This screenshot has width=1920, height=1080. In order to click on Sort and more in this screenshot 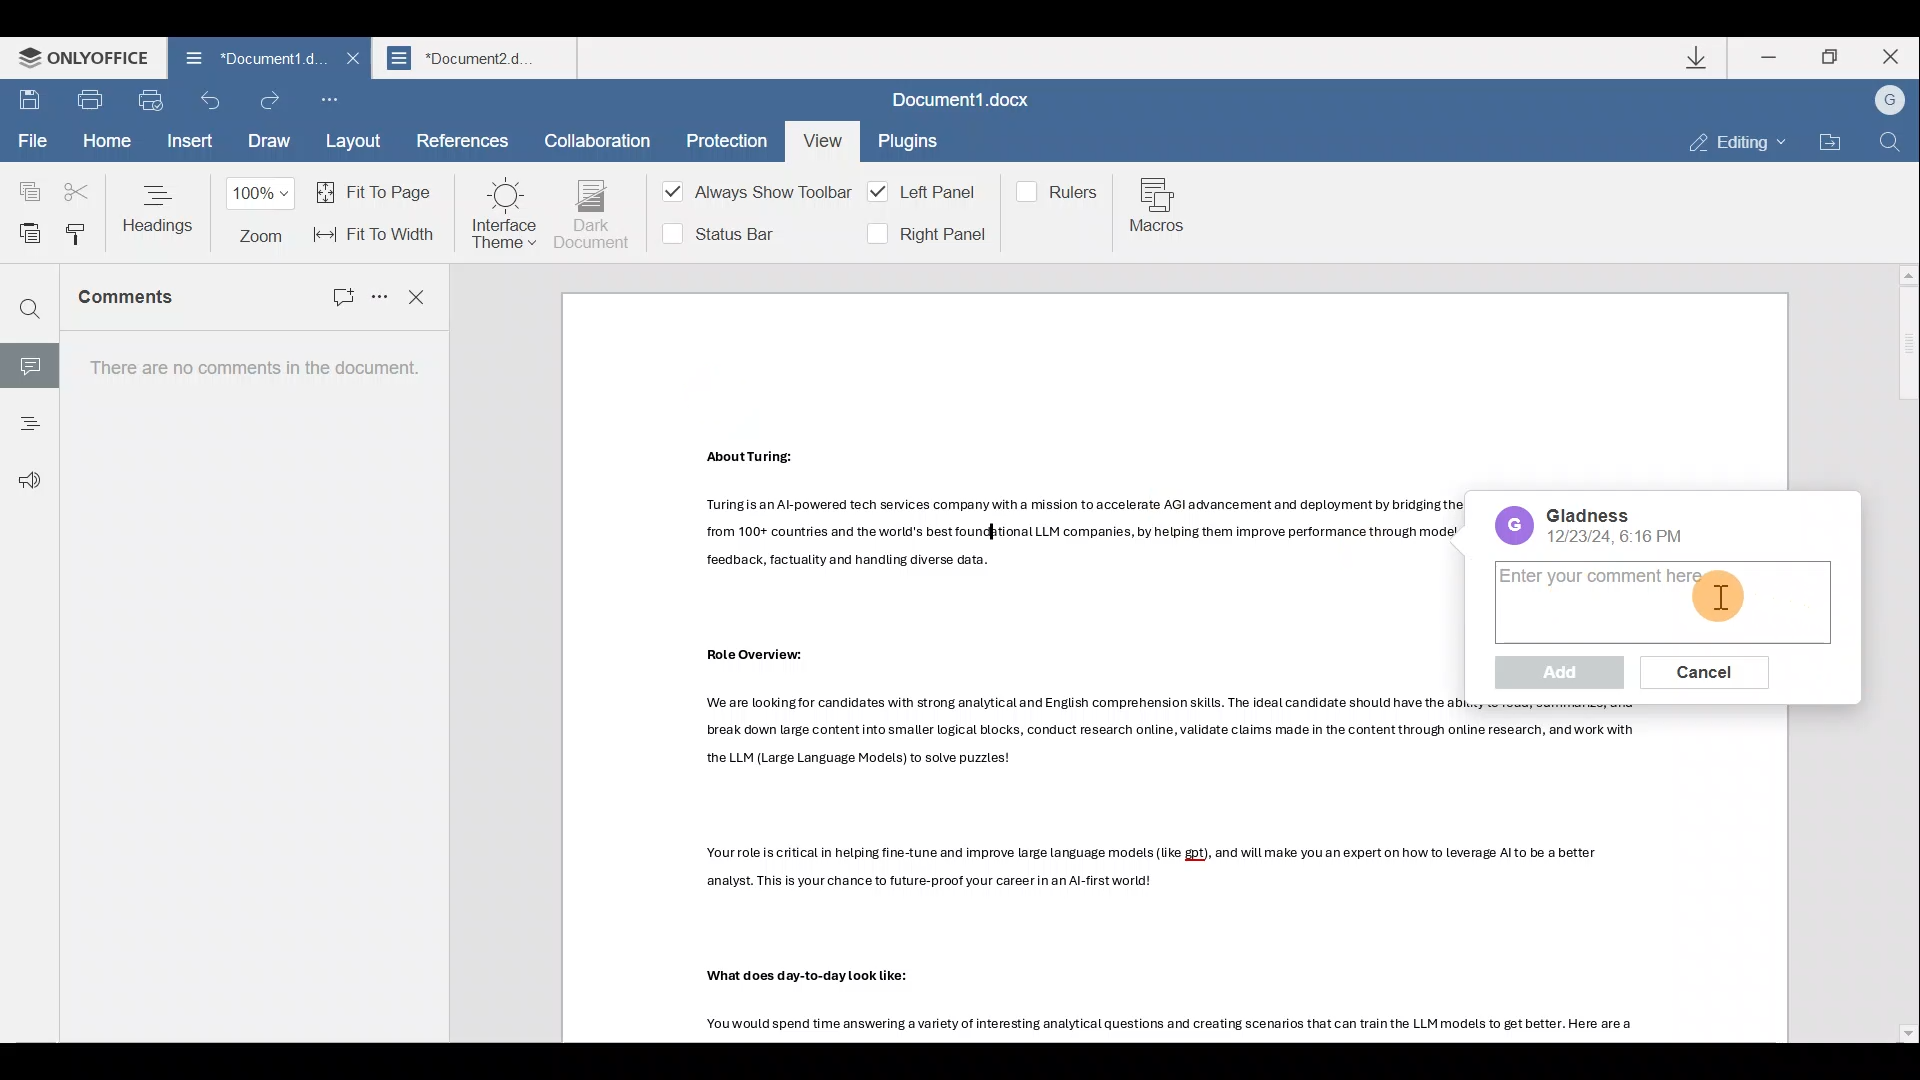, I will do `click(376, 295)`.